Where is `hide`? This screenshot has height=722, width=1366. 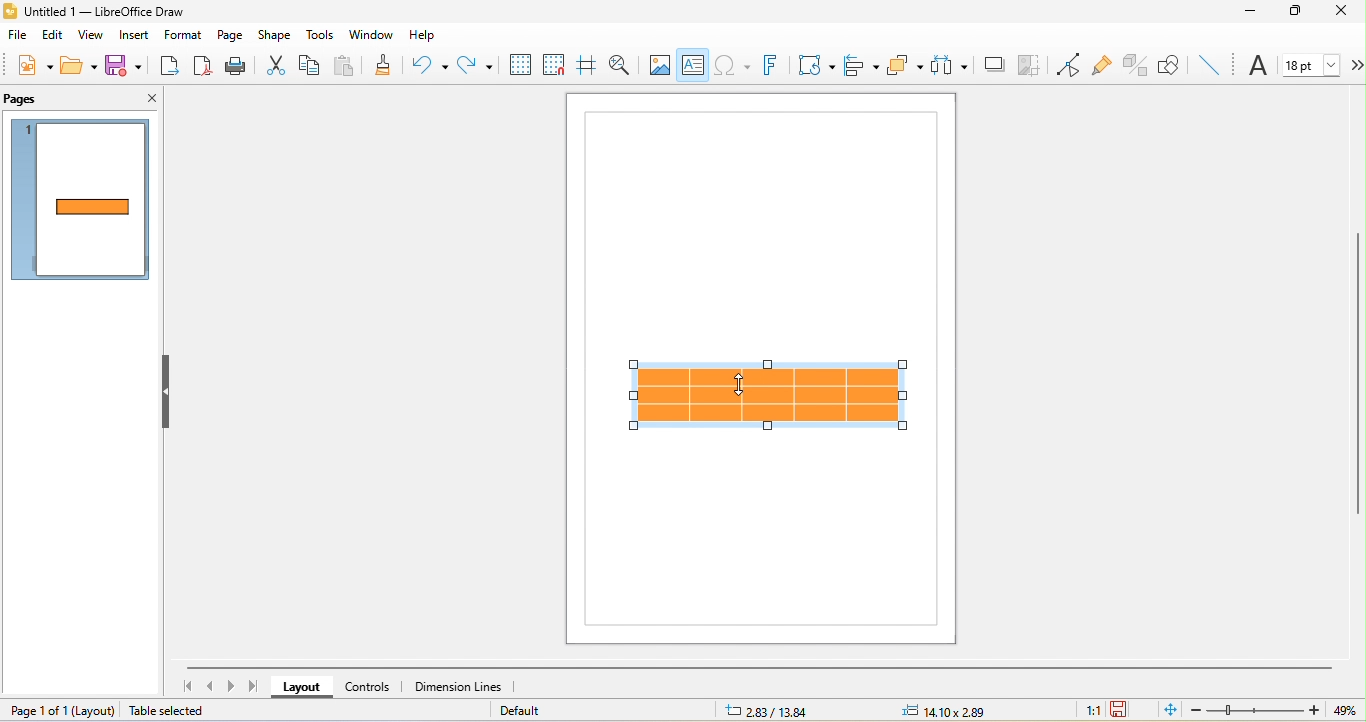 hide is located at coordinates (168, 395).